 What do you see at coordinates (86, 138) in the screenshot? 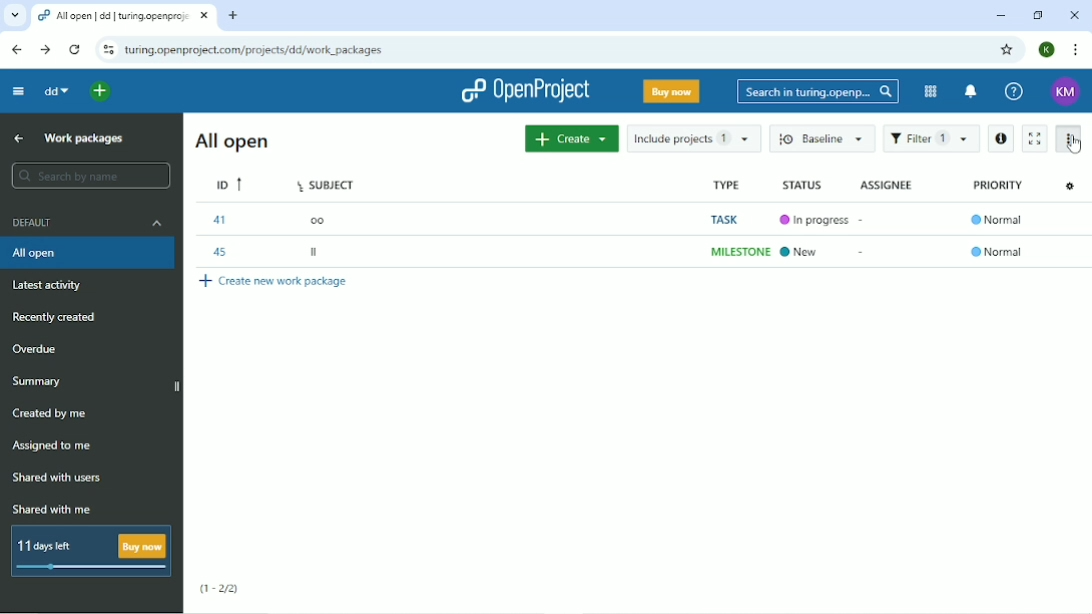
I see `Work packages` at bounding box center [86, 138].